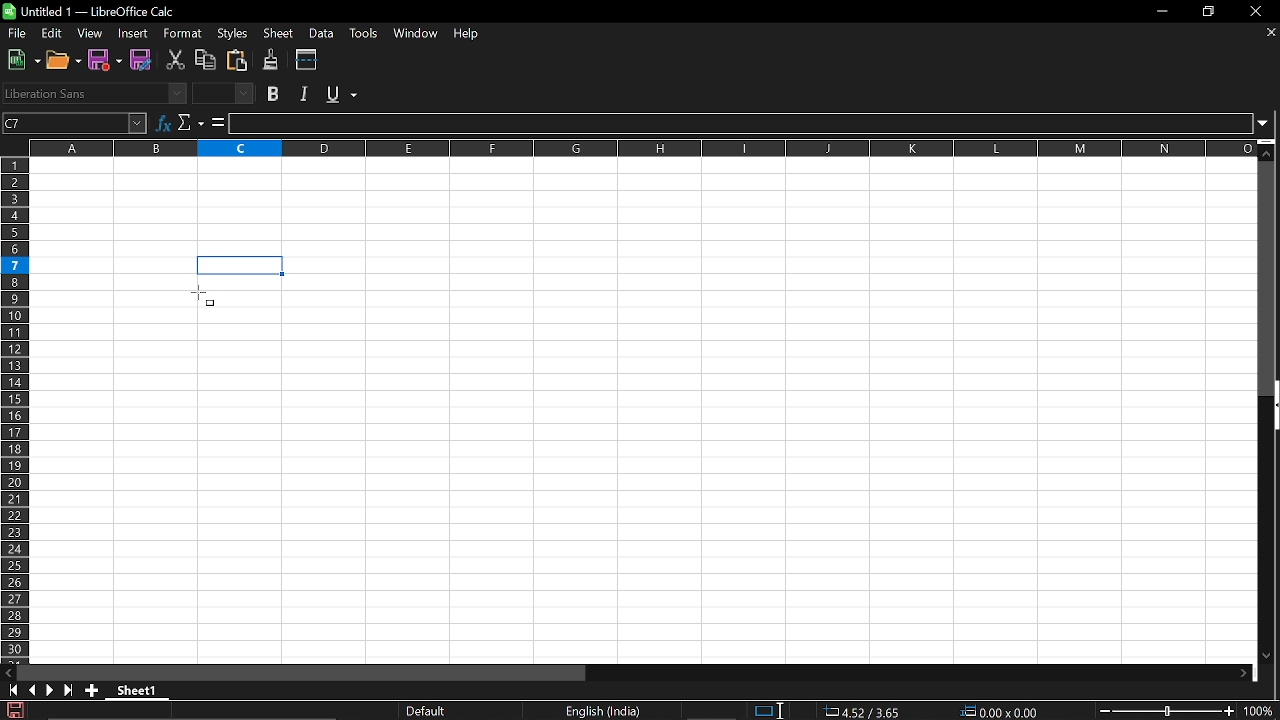 The image size is (1280, 720). Describe the element at coordinates (142, 692) in the screenshot. I see `Current sheet` at that location.